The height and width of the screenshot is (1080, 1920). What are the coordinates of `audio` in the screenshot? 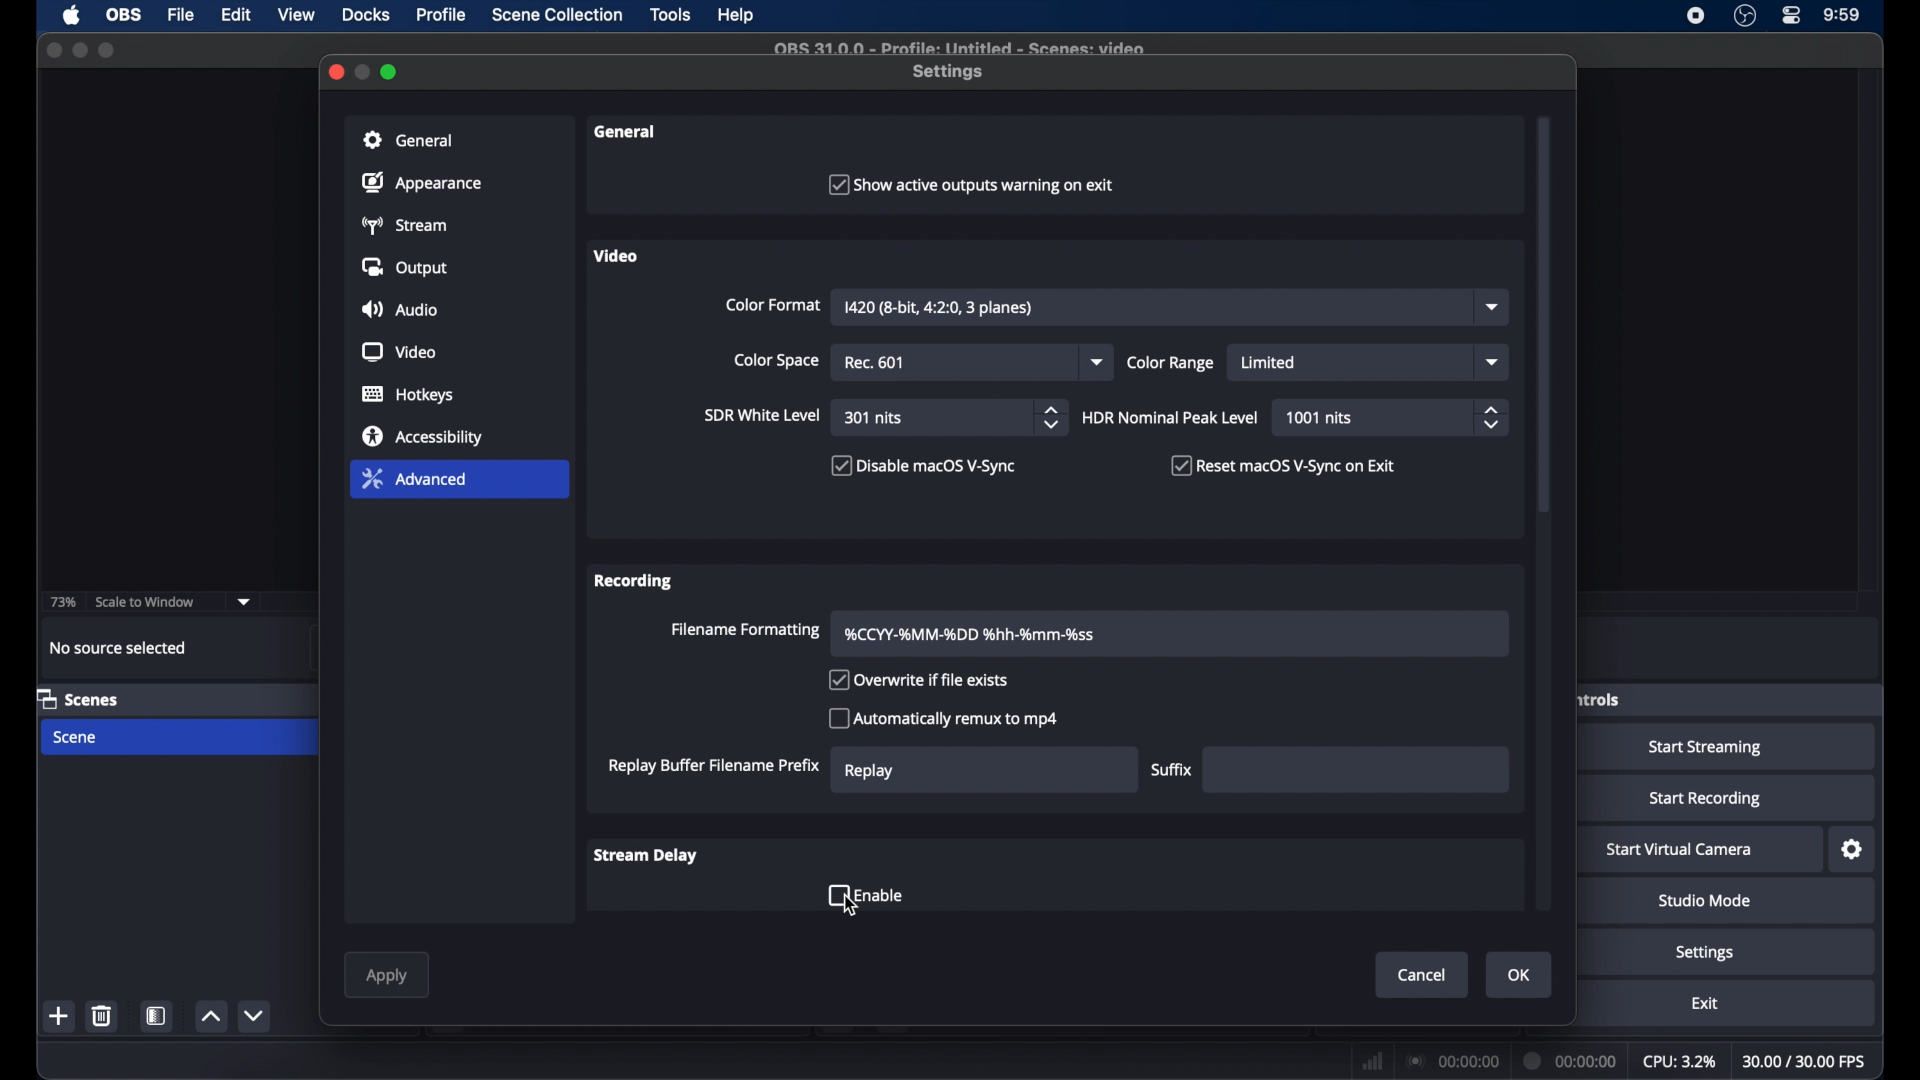 It's located at (400, 309).